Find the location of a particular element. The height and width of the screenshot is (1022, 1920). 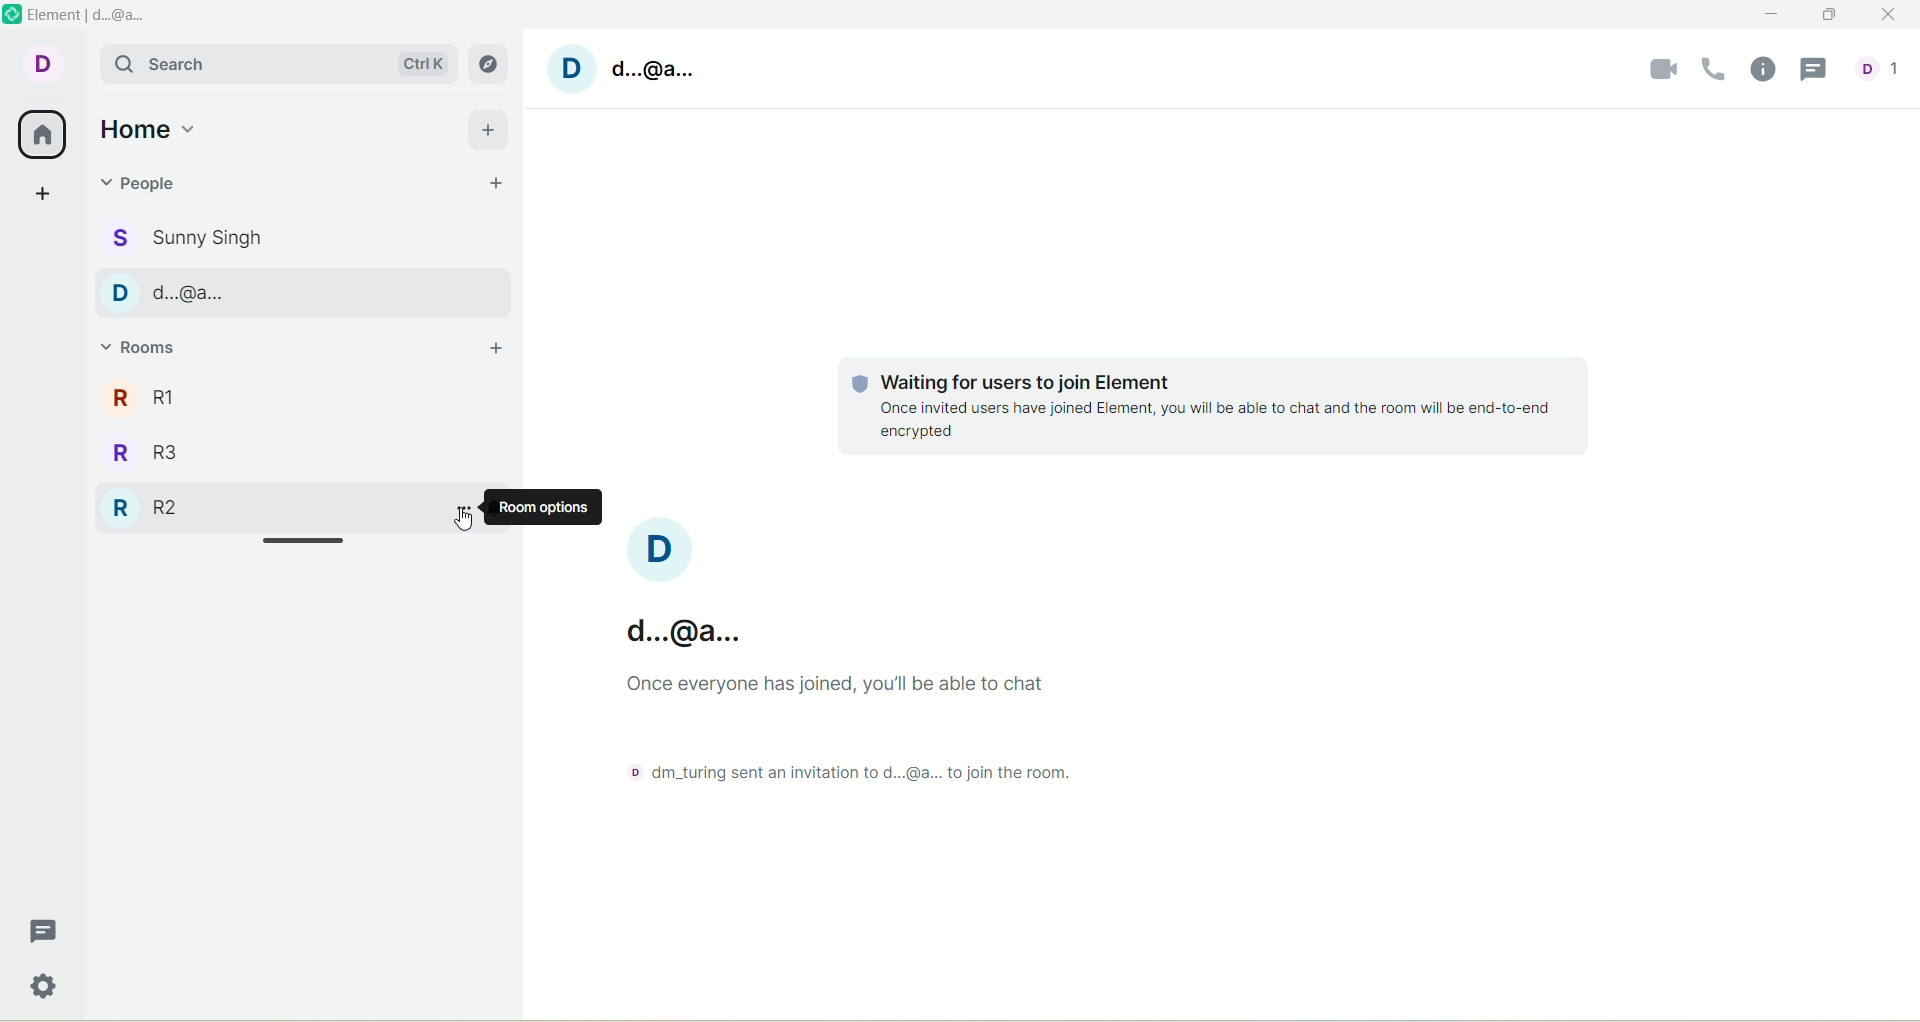

create space is located at coordinates (43, 193).